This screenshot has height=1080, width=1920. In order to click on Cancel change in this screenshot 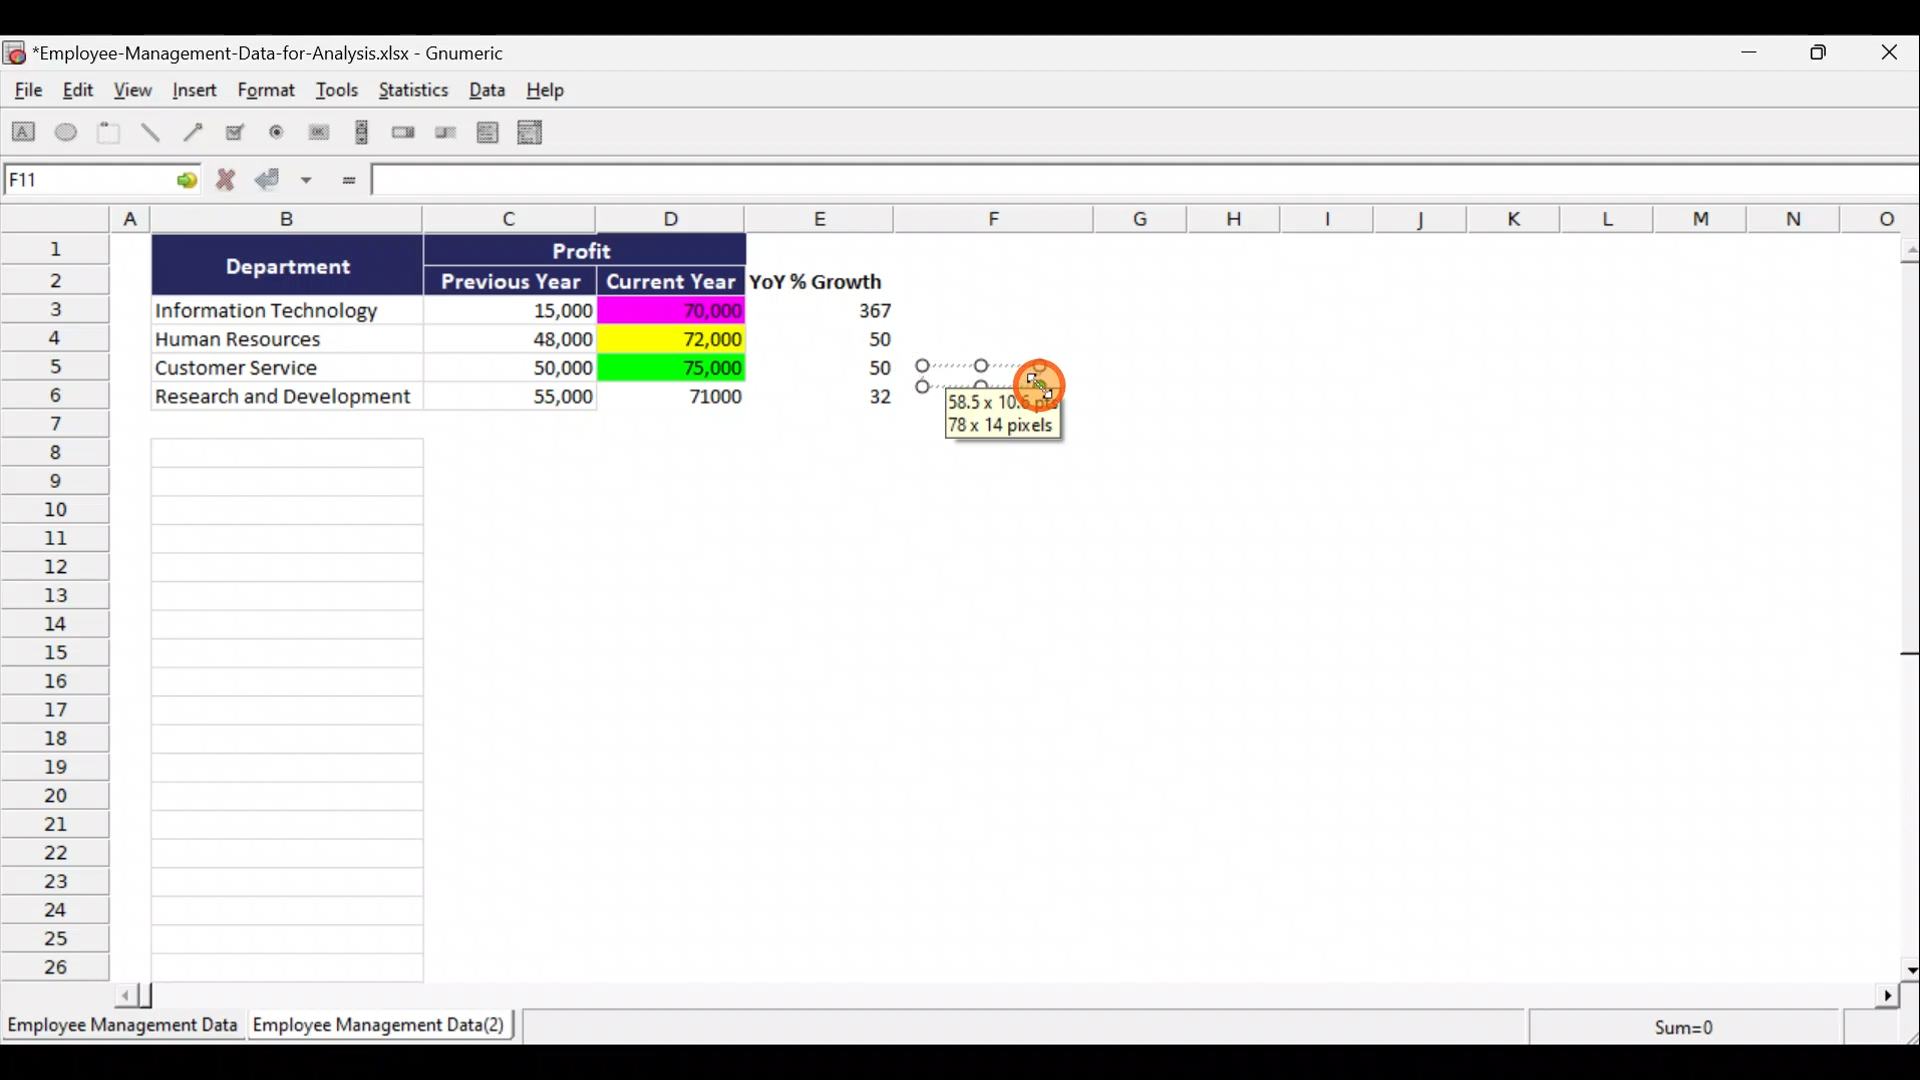, I will do `click(232, 184)`.